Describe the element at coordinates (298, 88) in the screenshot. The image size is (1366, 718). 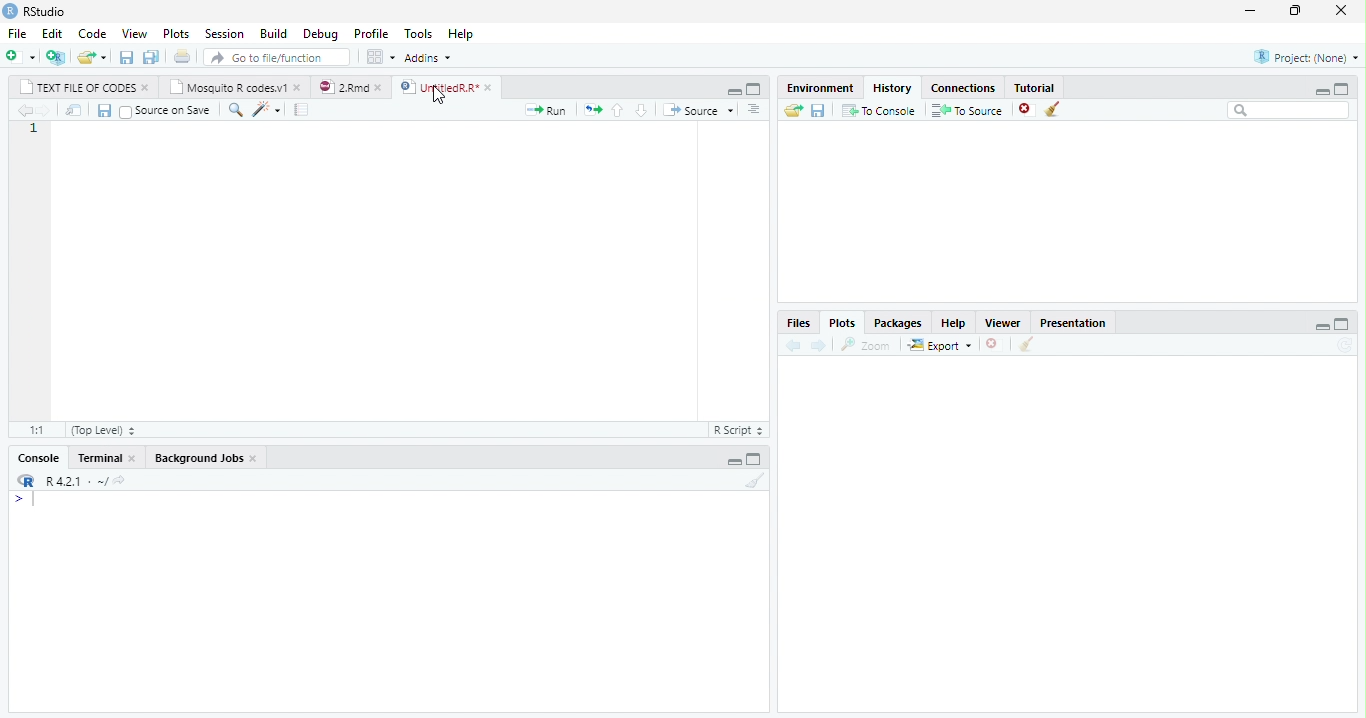
I see `close` at that location.